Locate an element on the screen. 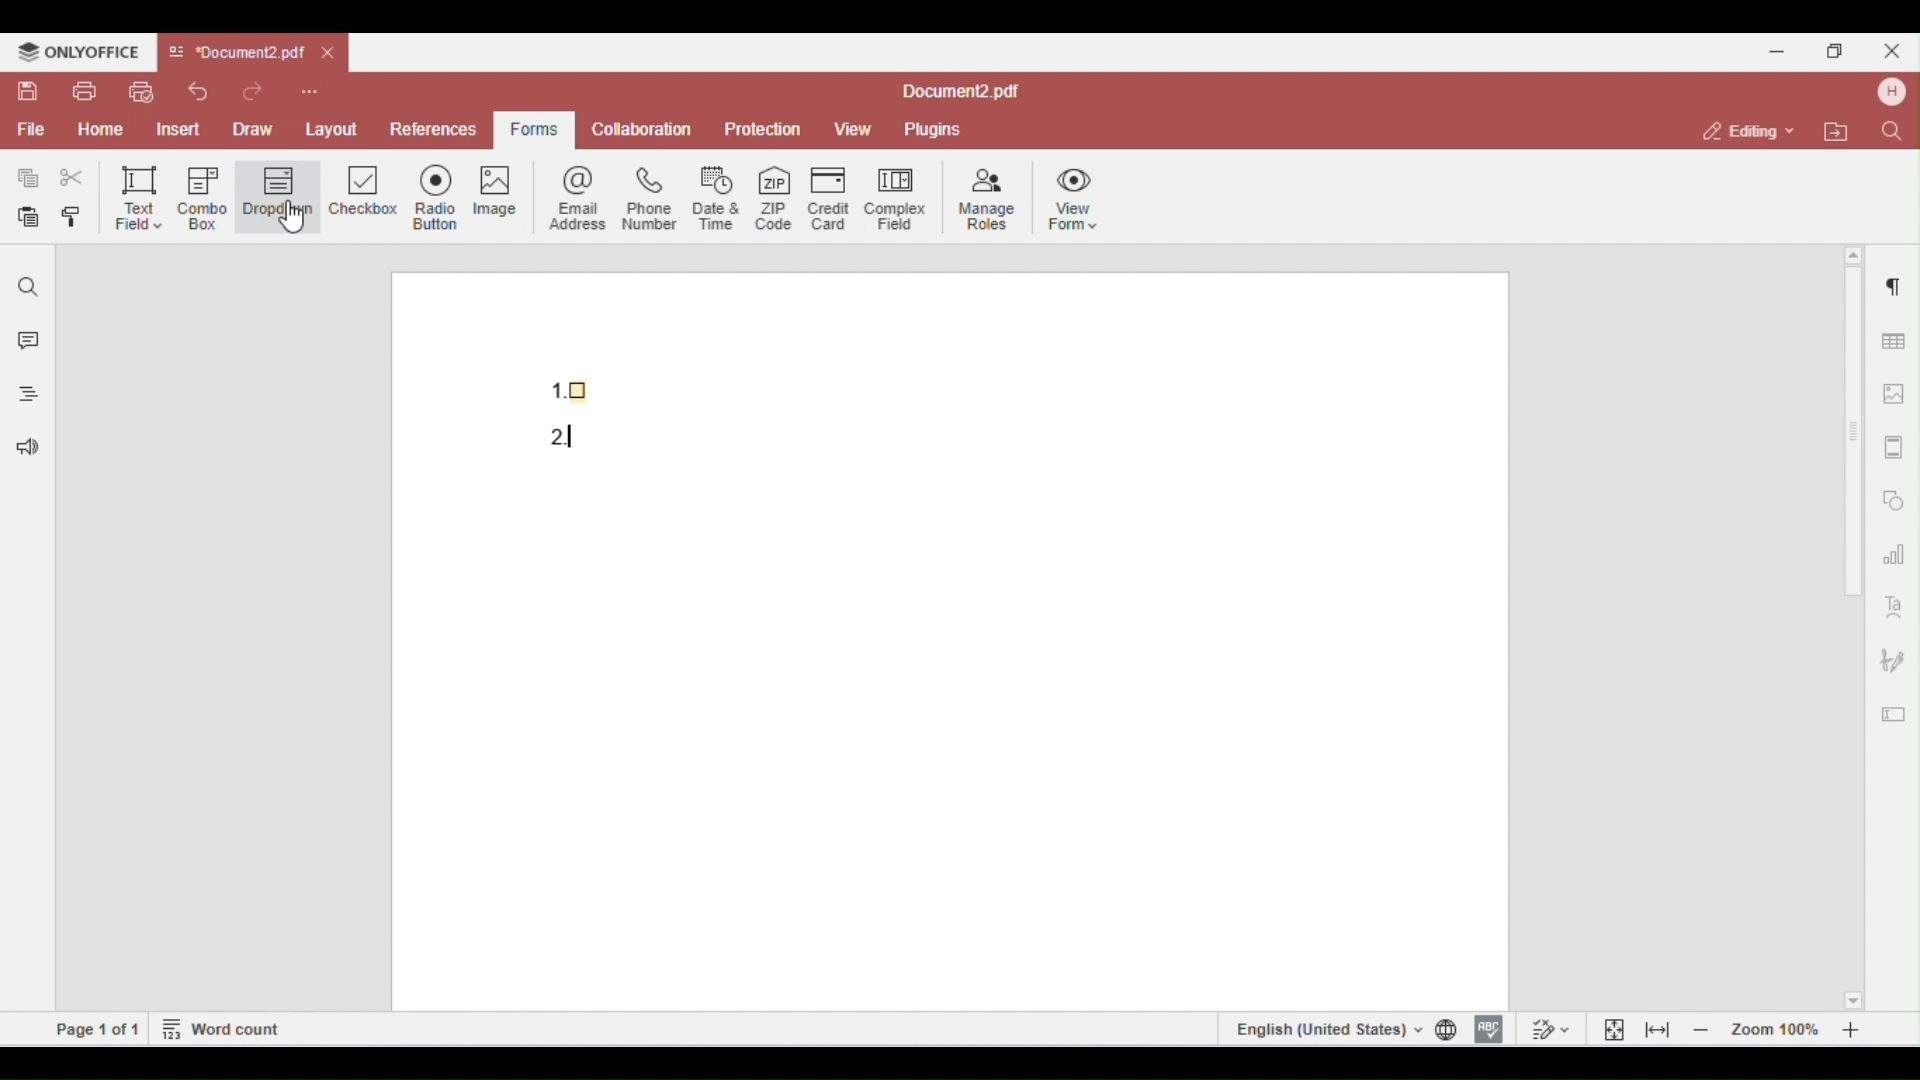  collaboration is located at coordinates (642, 128).